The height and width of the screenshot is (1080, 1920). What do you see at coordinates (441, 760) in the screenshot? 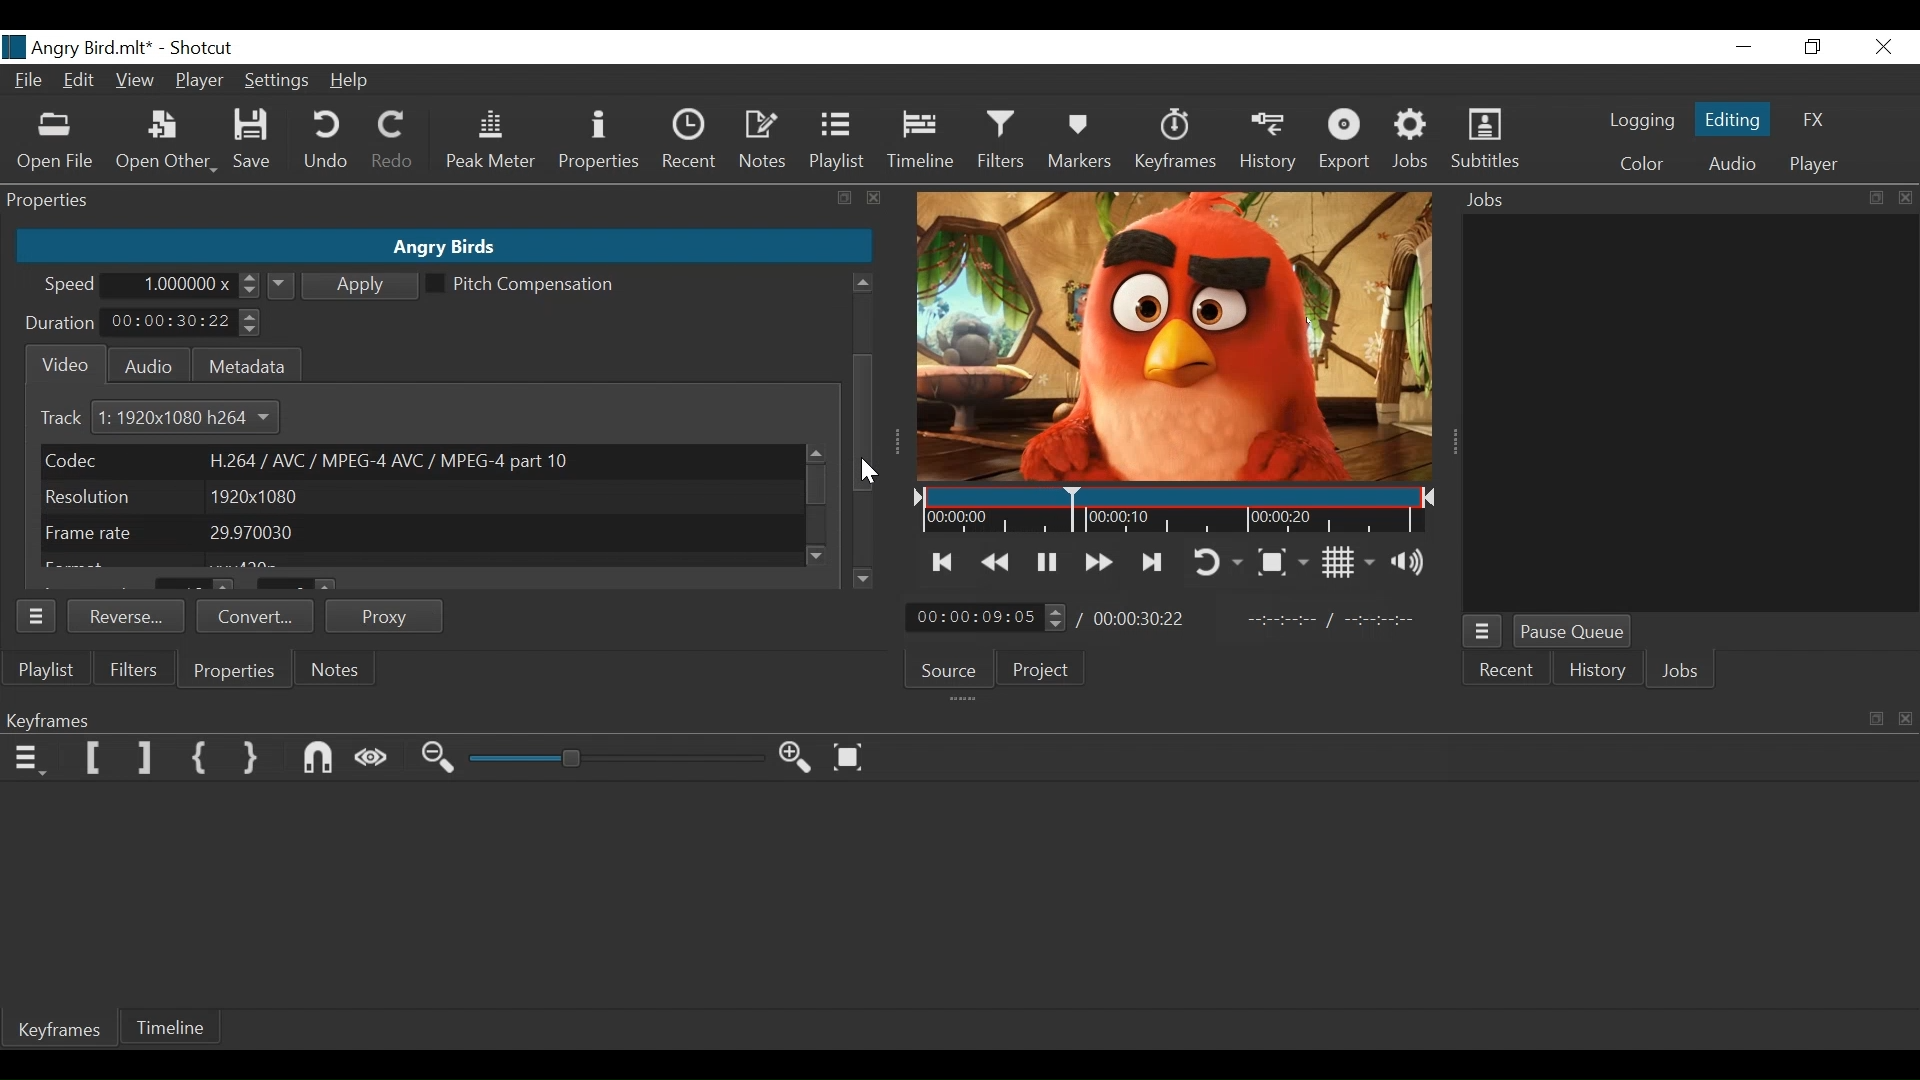
I see `Zoom keyframe out` at bounding box center [441, 760].